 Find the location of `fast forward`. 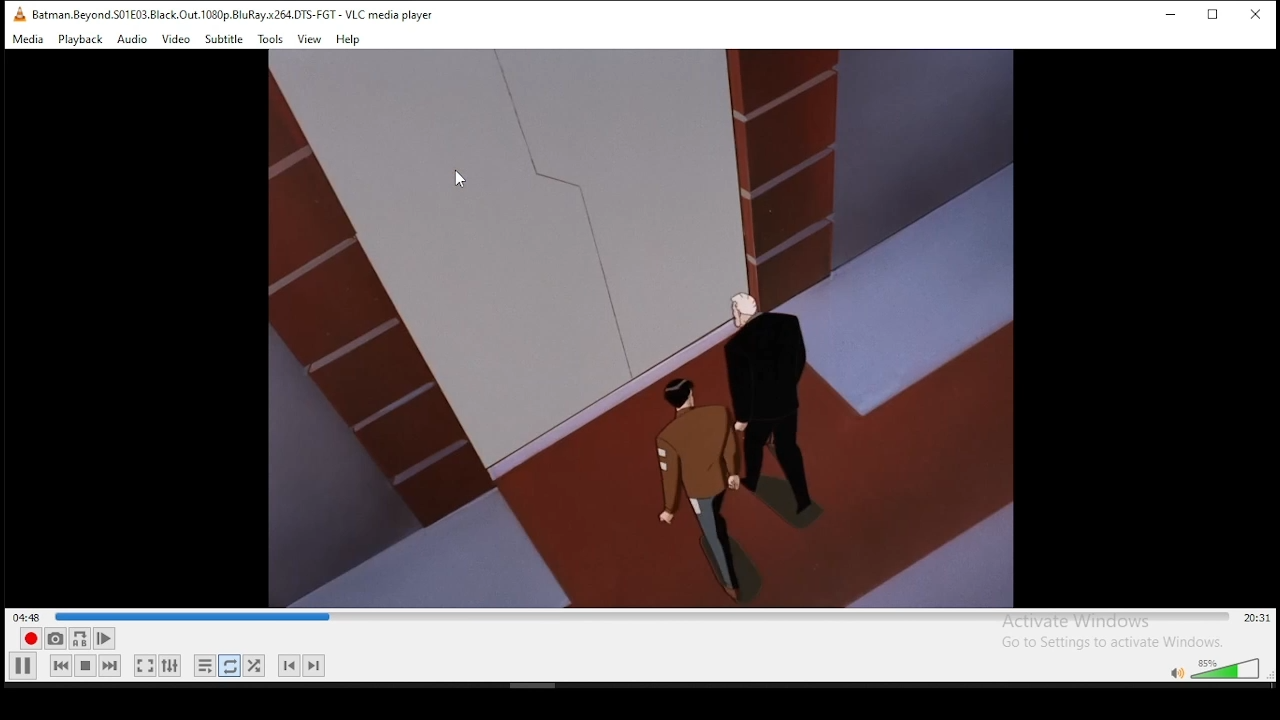

fast forward is located at coordinates (111, 667).